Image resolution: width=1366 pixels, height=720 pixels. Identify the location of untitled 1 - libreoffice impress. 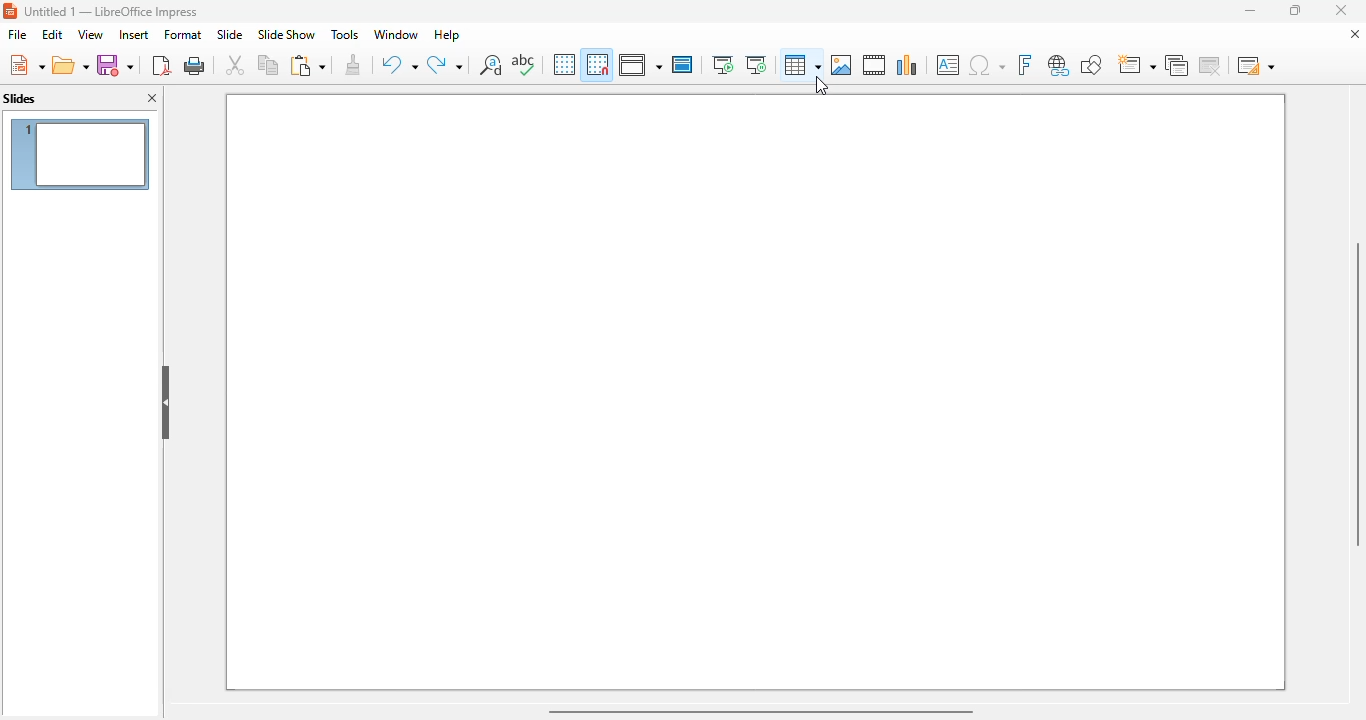
(112, 11).